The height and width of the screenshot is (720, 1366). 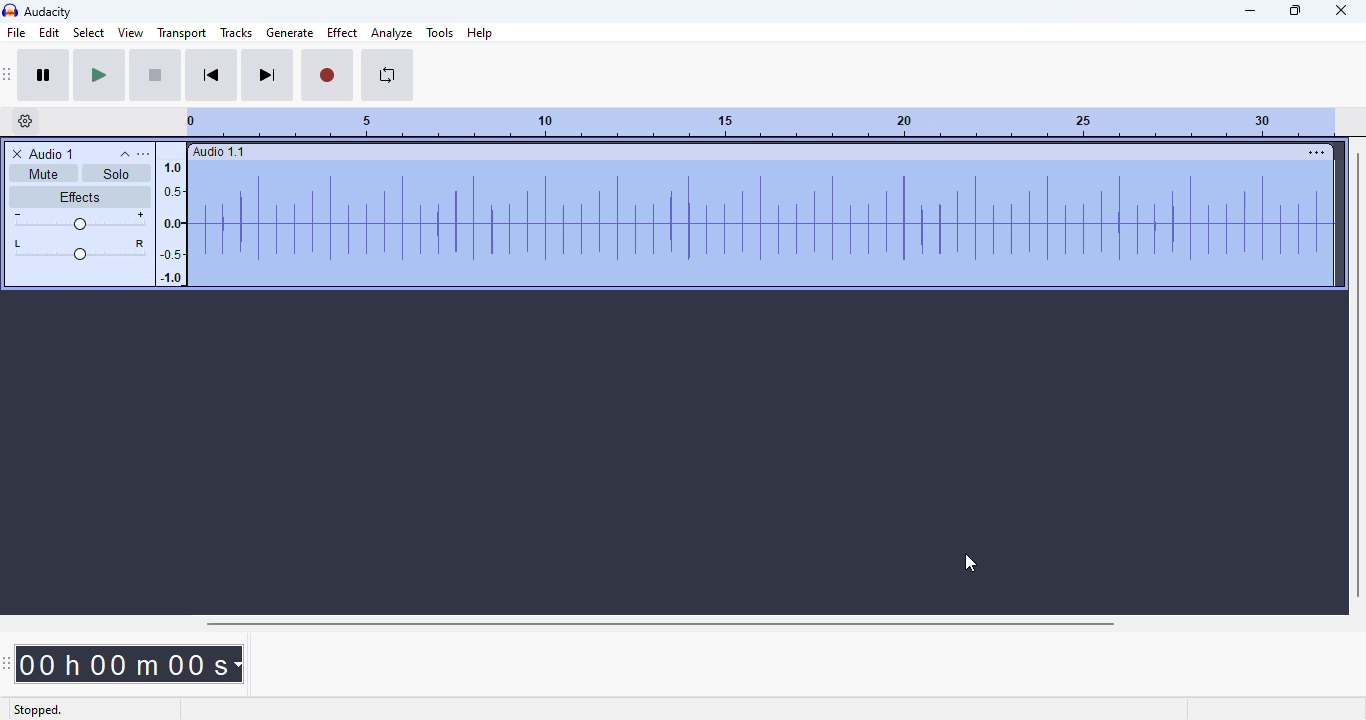 What do you see at coordinates (28, 121) in the screenshot?
I see `timeline settings` at bounding box center [28, 121].